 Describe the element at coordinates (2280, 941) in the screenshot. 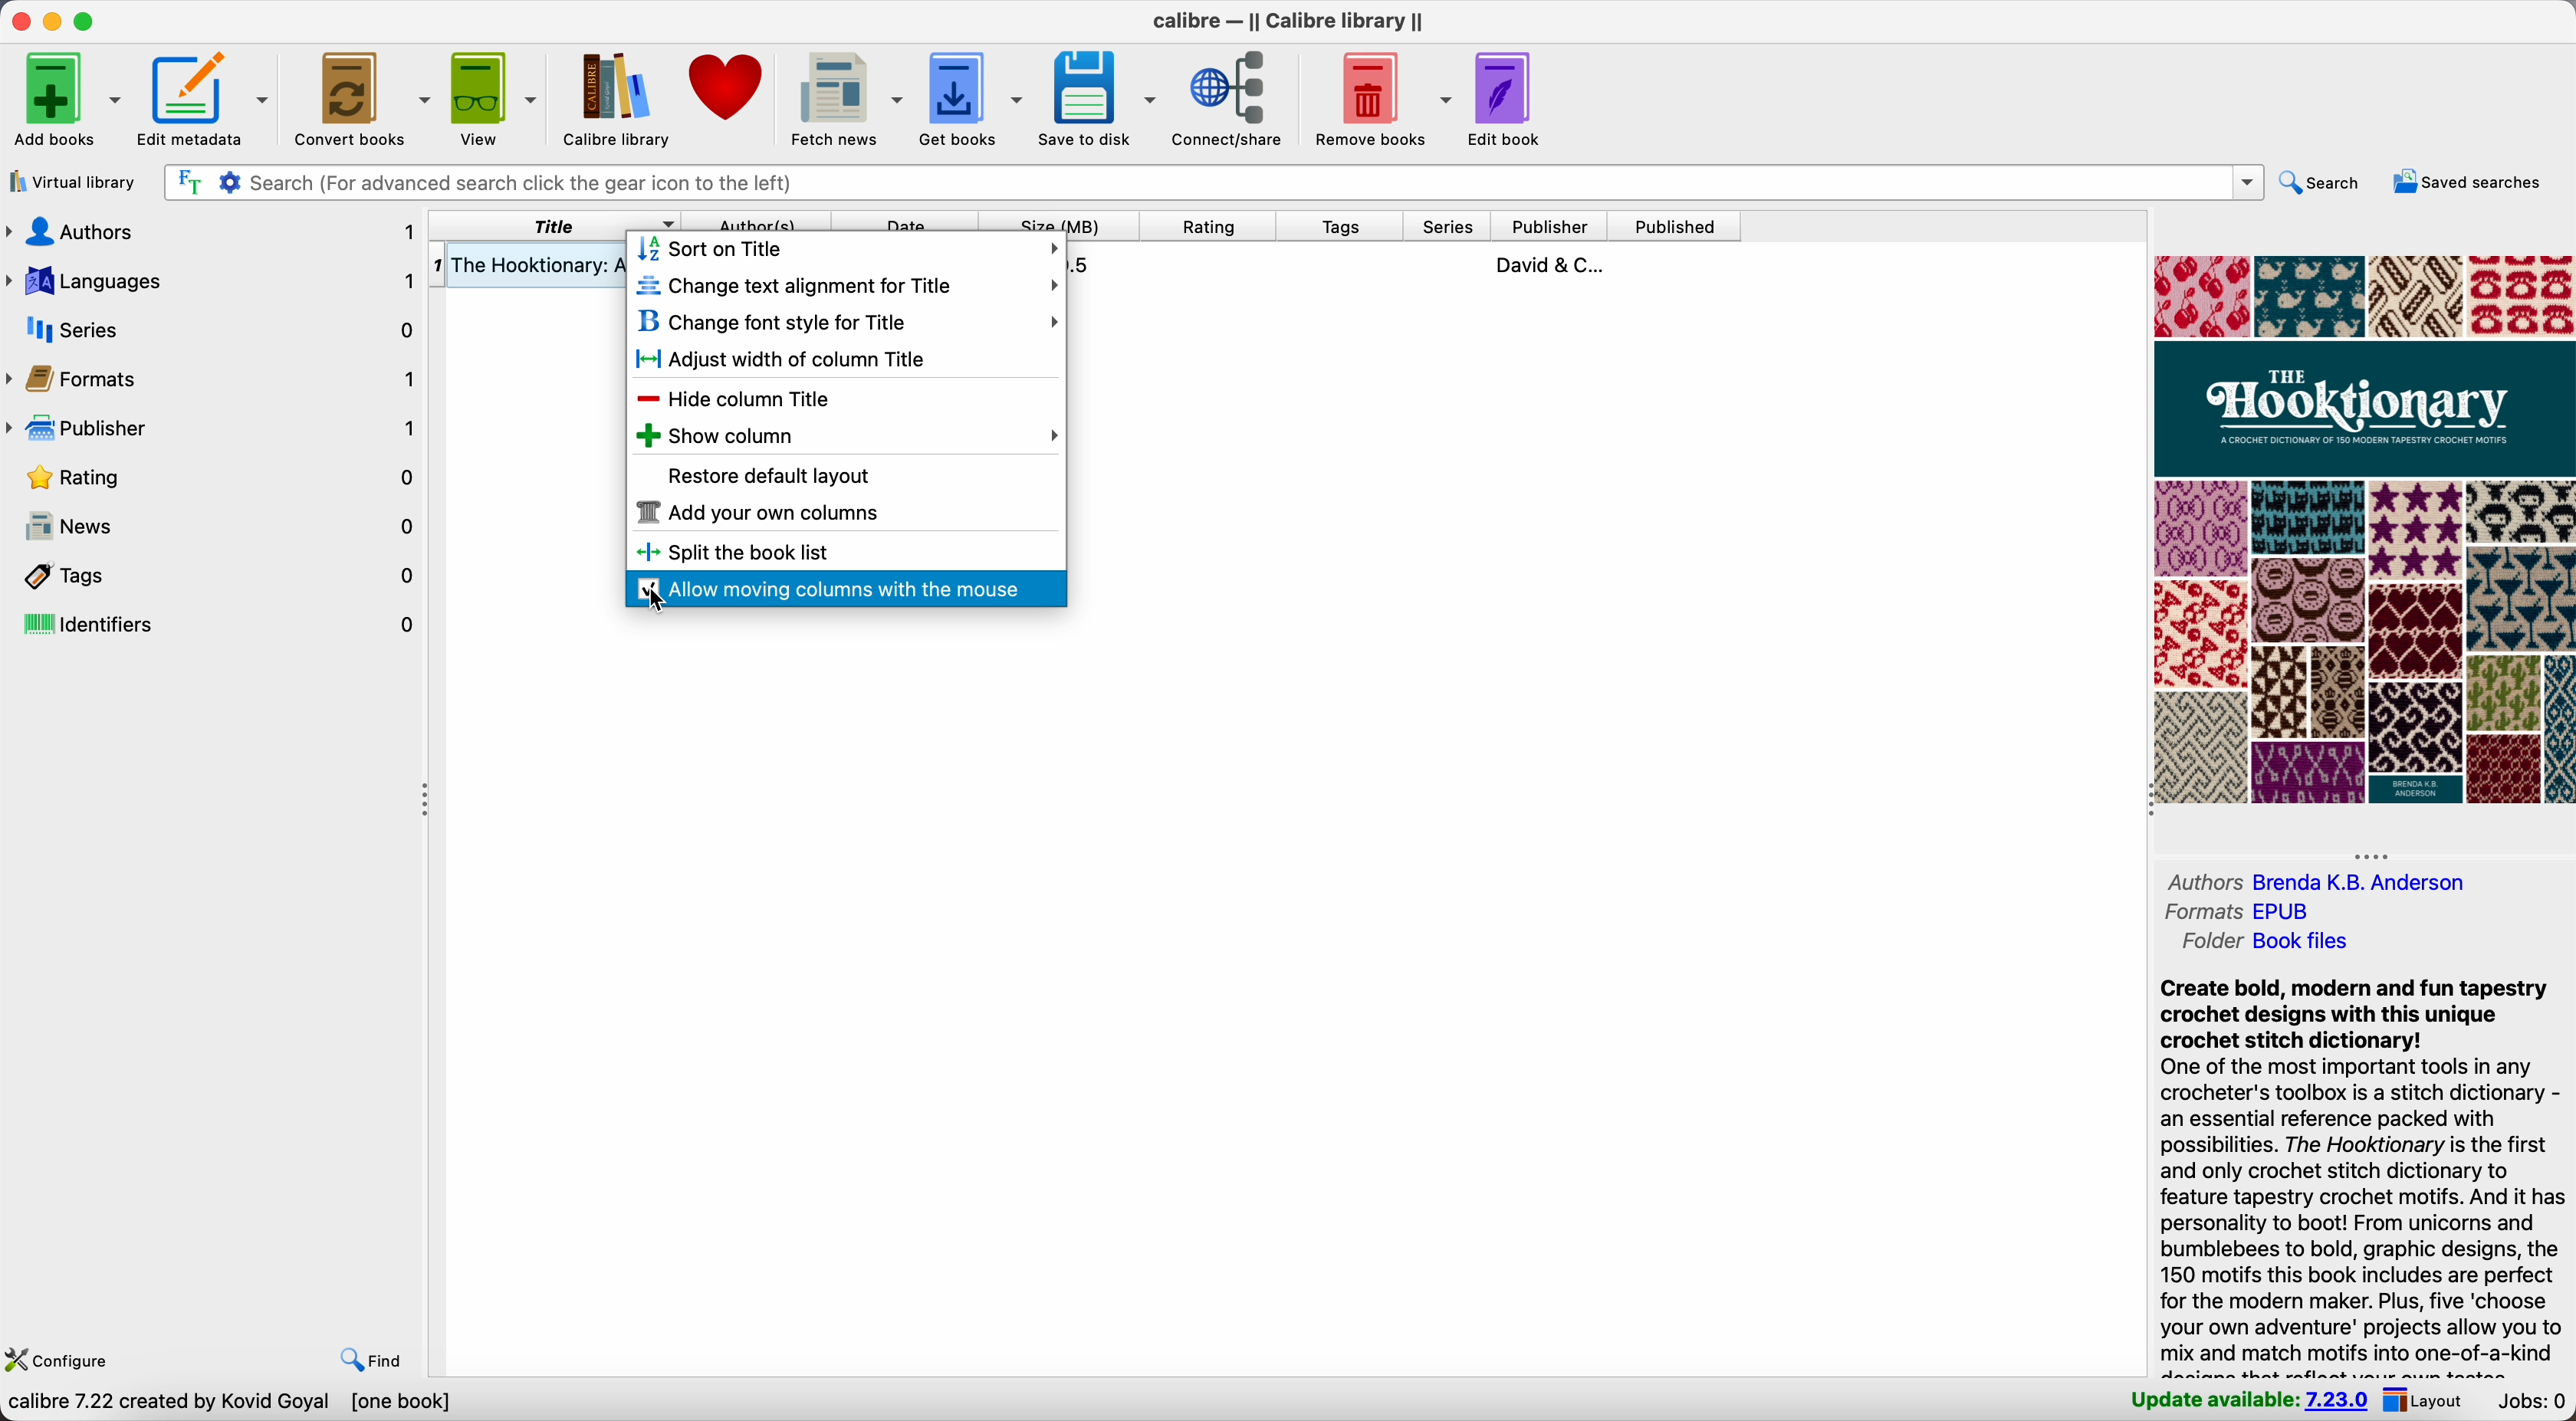

I see `folder` at that location.